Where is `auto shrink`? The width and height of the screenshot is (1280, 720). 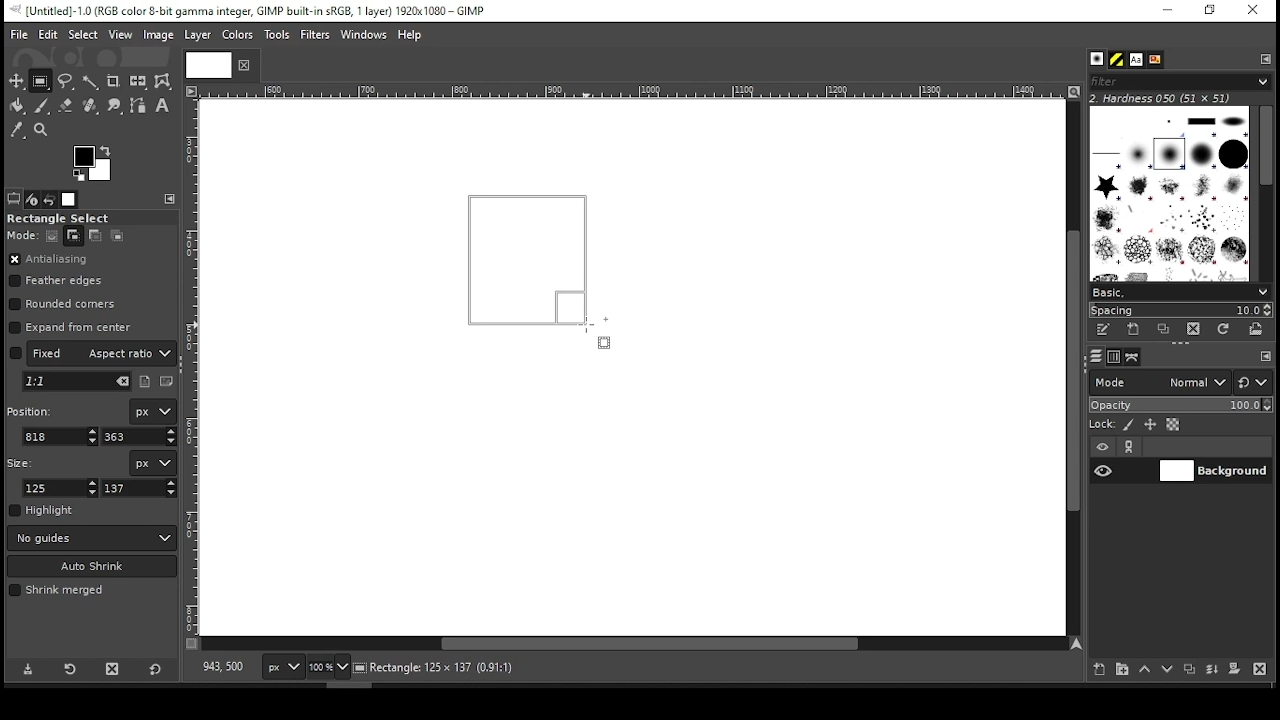
auto shrink is located at coordinates (93, 566).